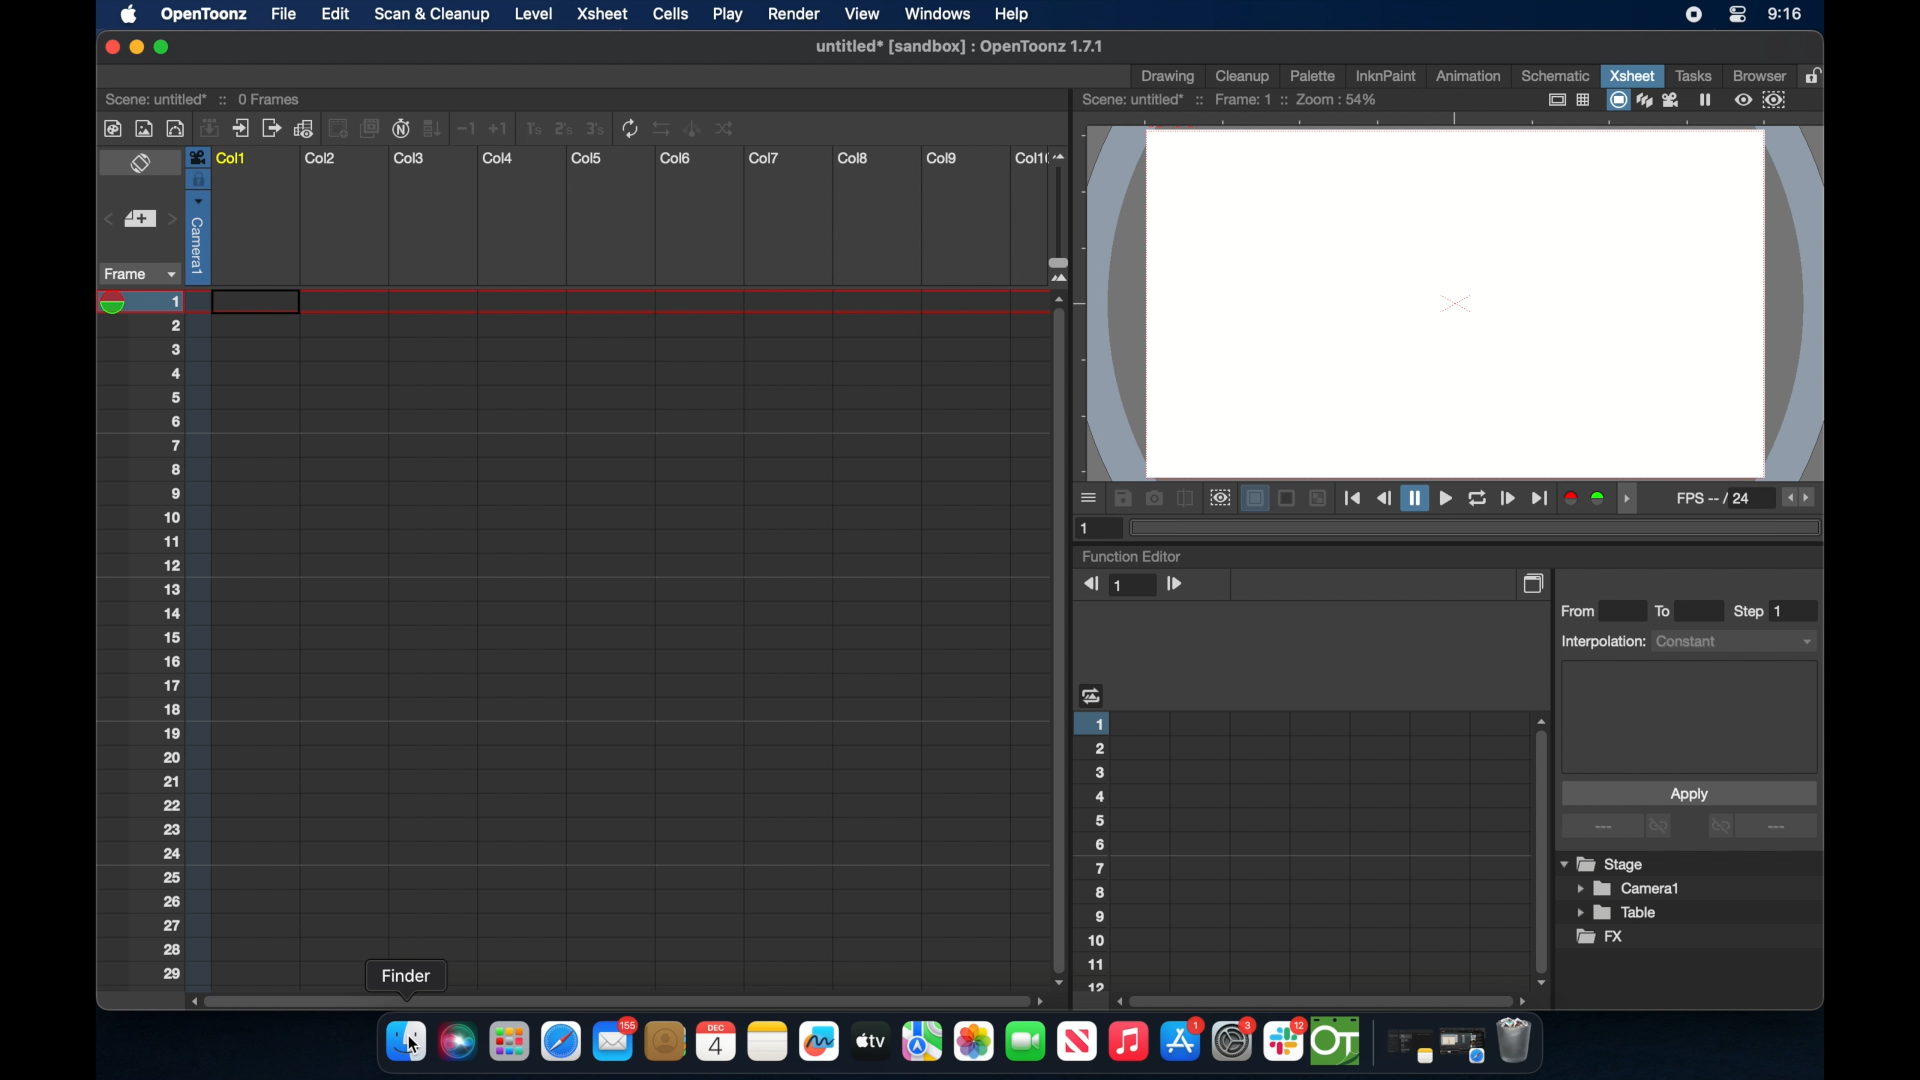 The image size is (1920, 1080). I want to click on play, so click(726, 15).